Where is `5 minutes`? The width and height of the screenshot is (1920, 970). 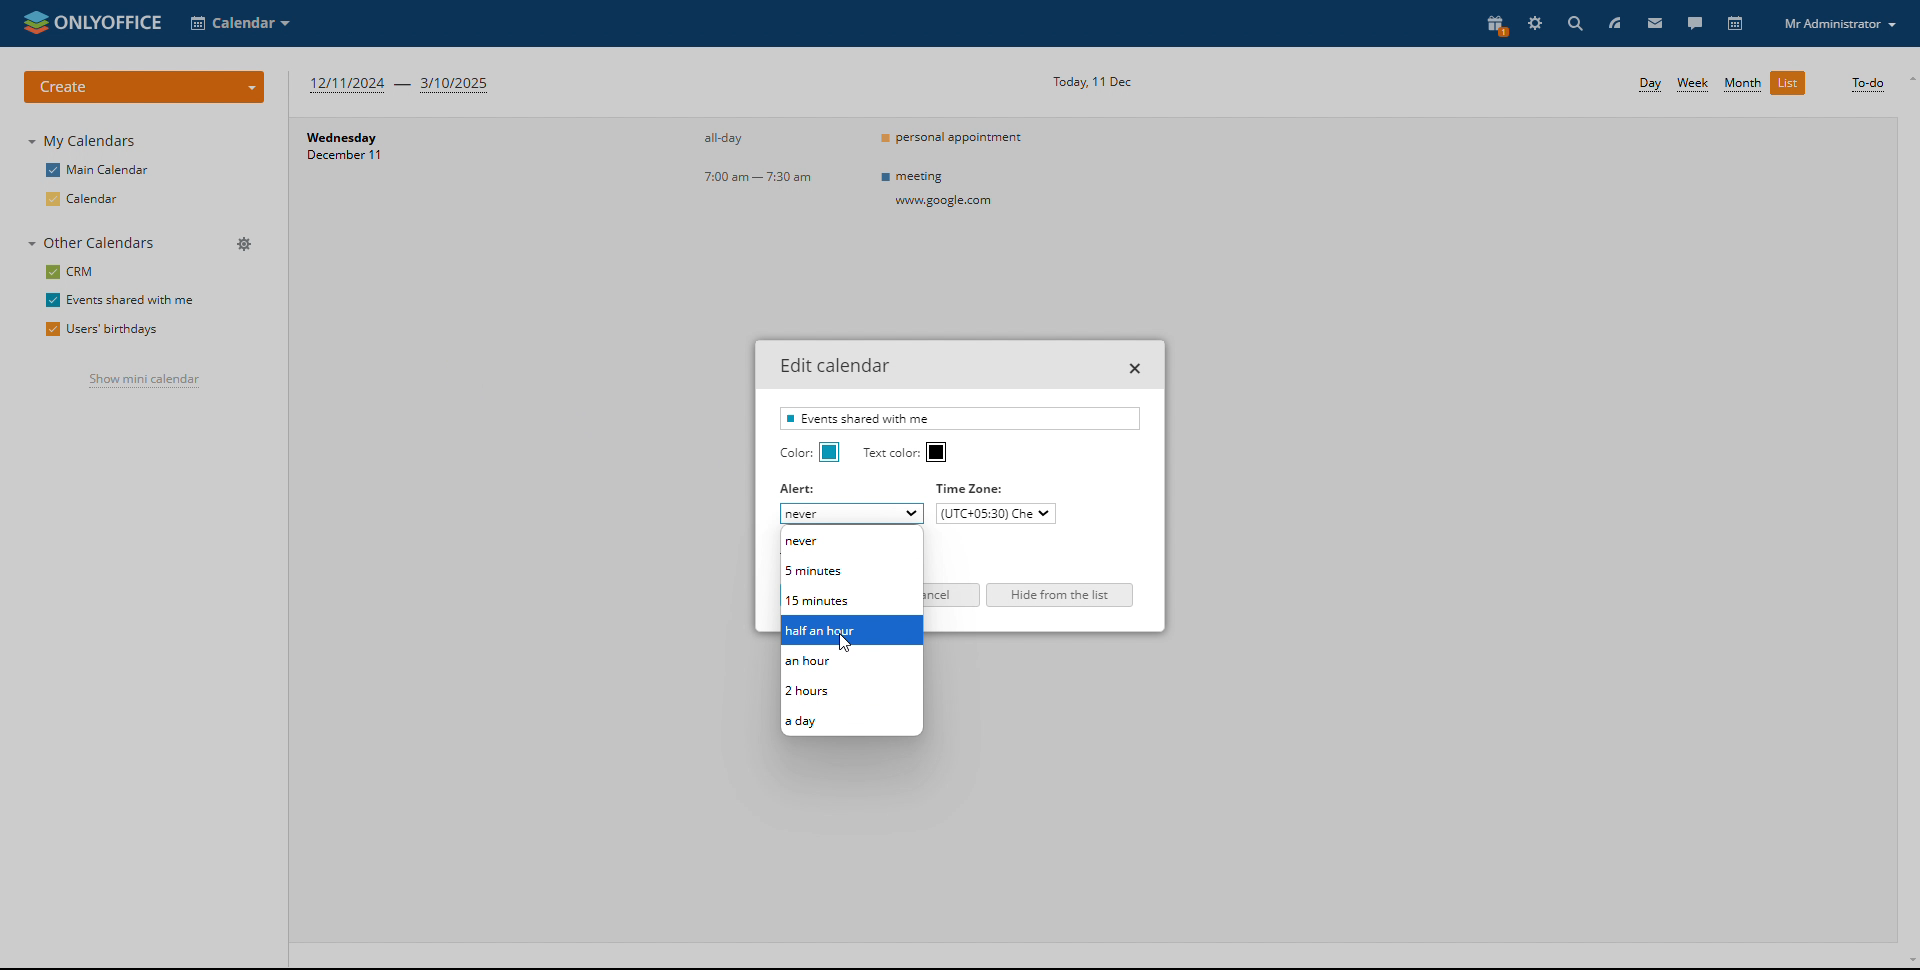 5 minutes is located at coordinates (851, 572).